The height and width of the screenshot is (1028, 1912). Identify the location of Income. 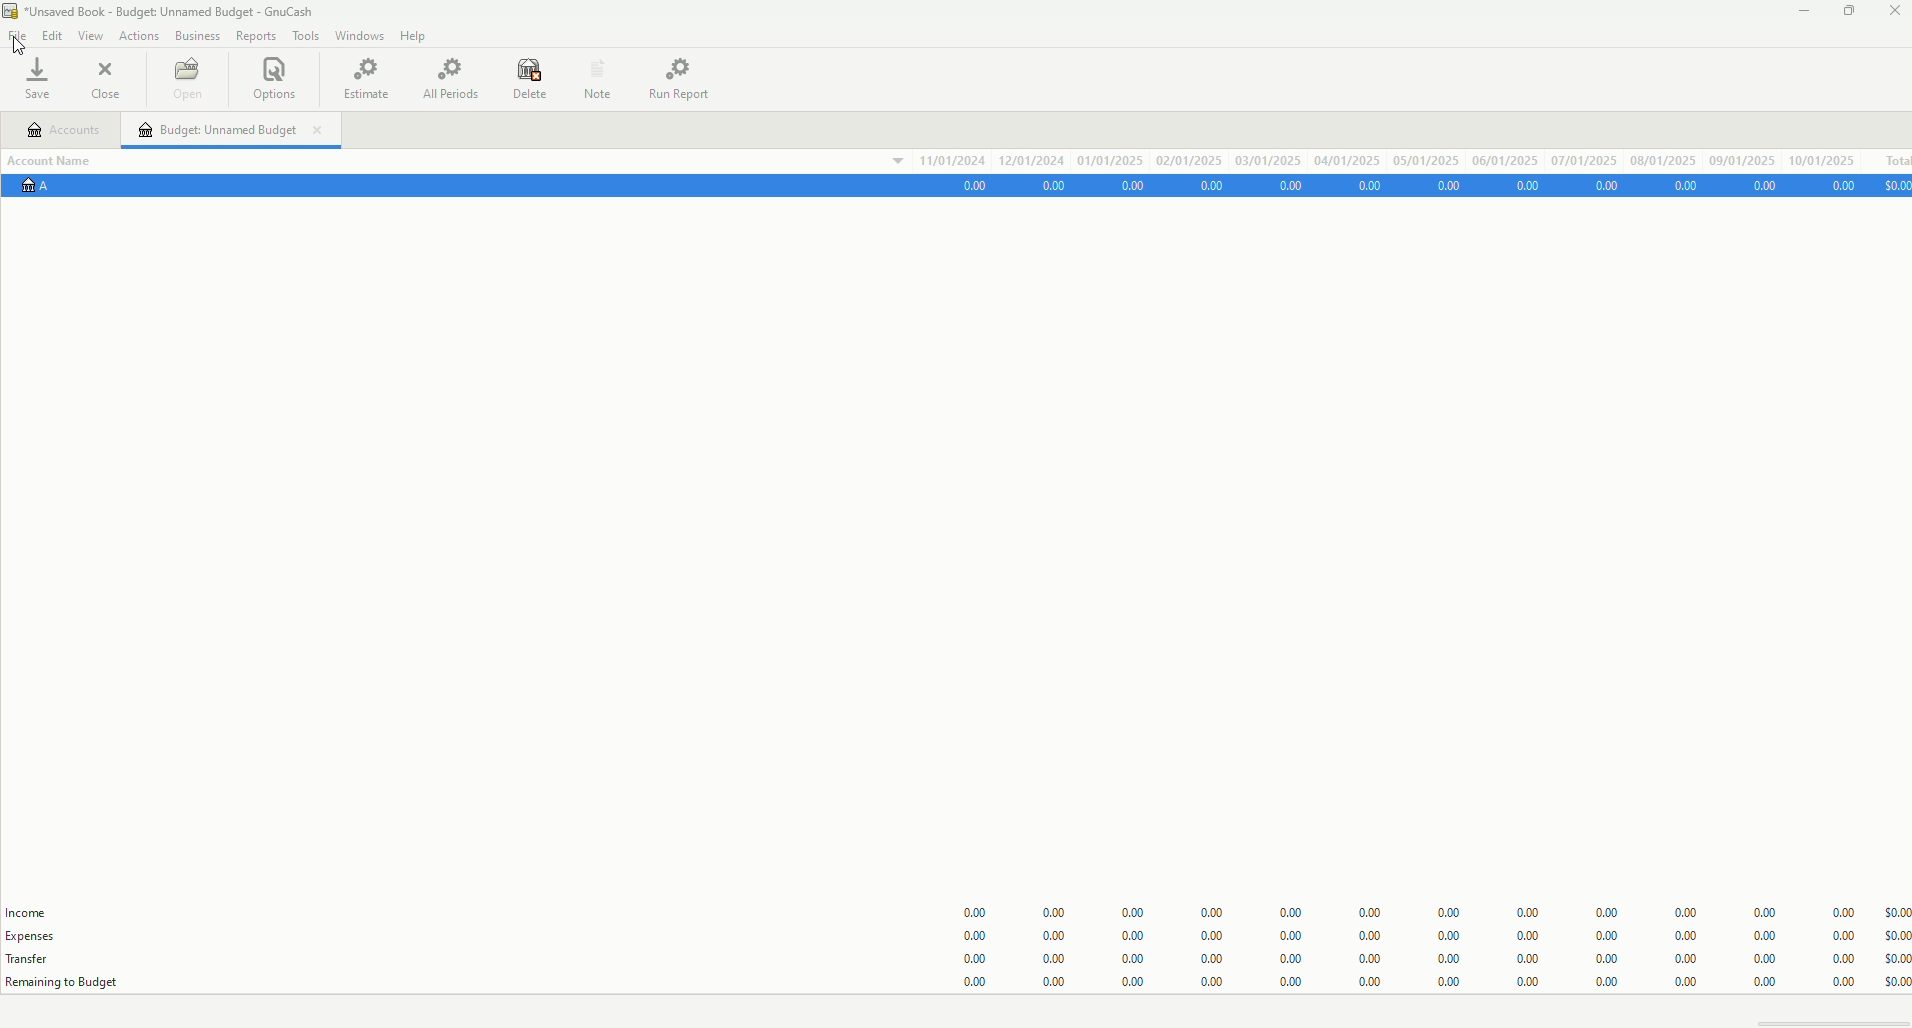
(26, 911).